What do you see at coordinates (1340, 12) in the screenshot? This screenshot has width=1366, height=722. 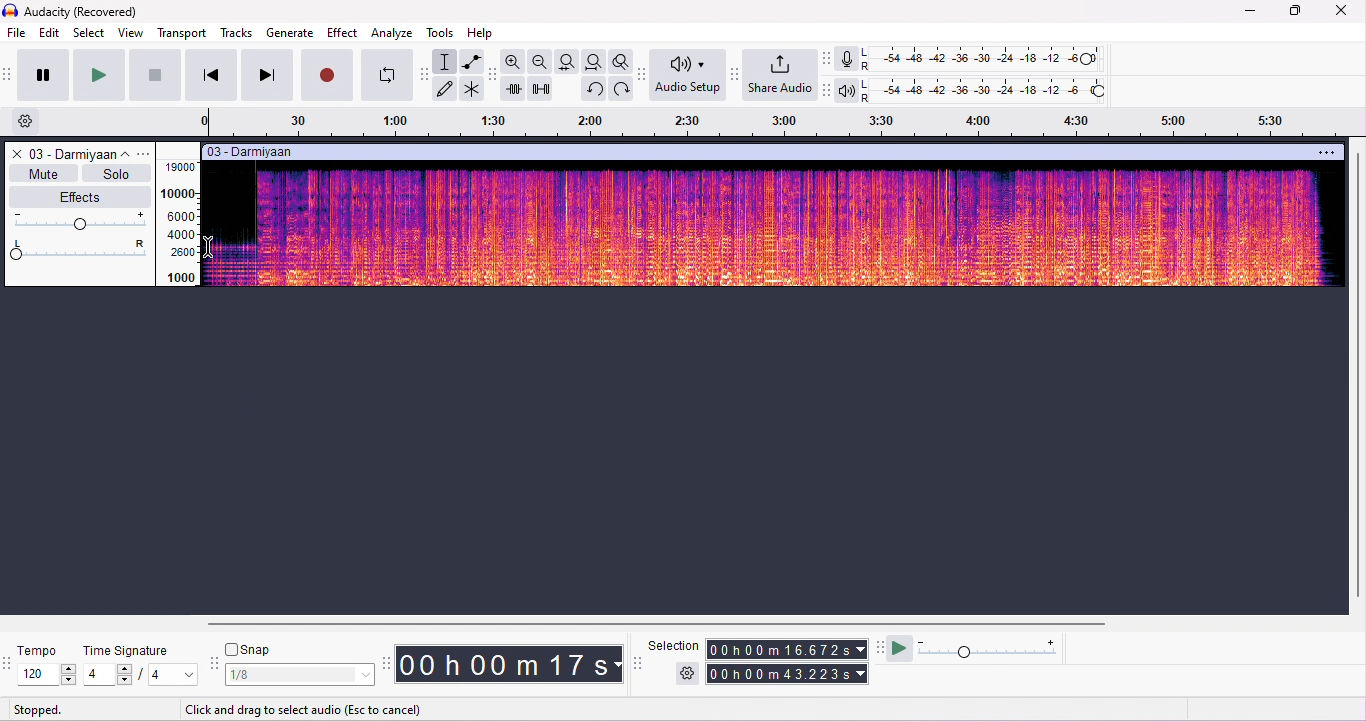 I see `close` at bounding box center [1340, 12].